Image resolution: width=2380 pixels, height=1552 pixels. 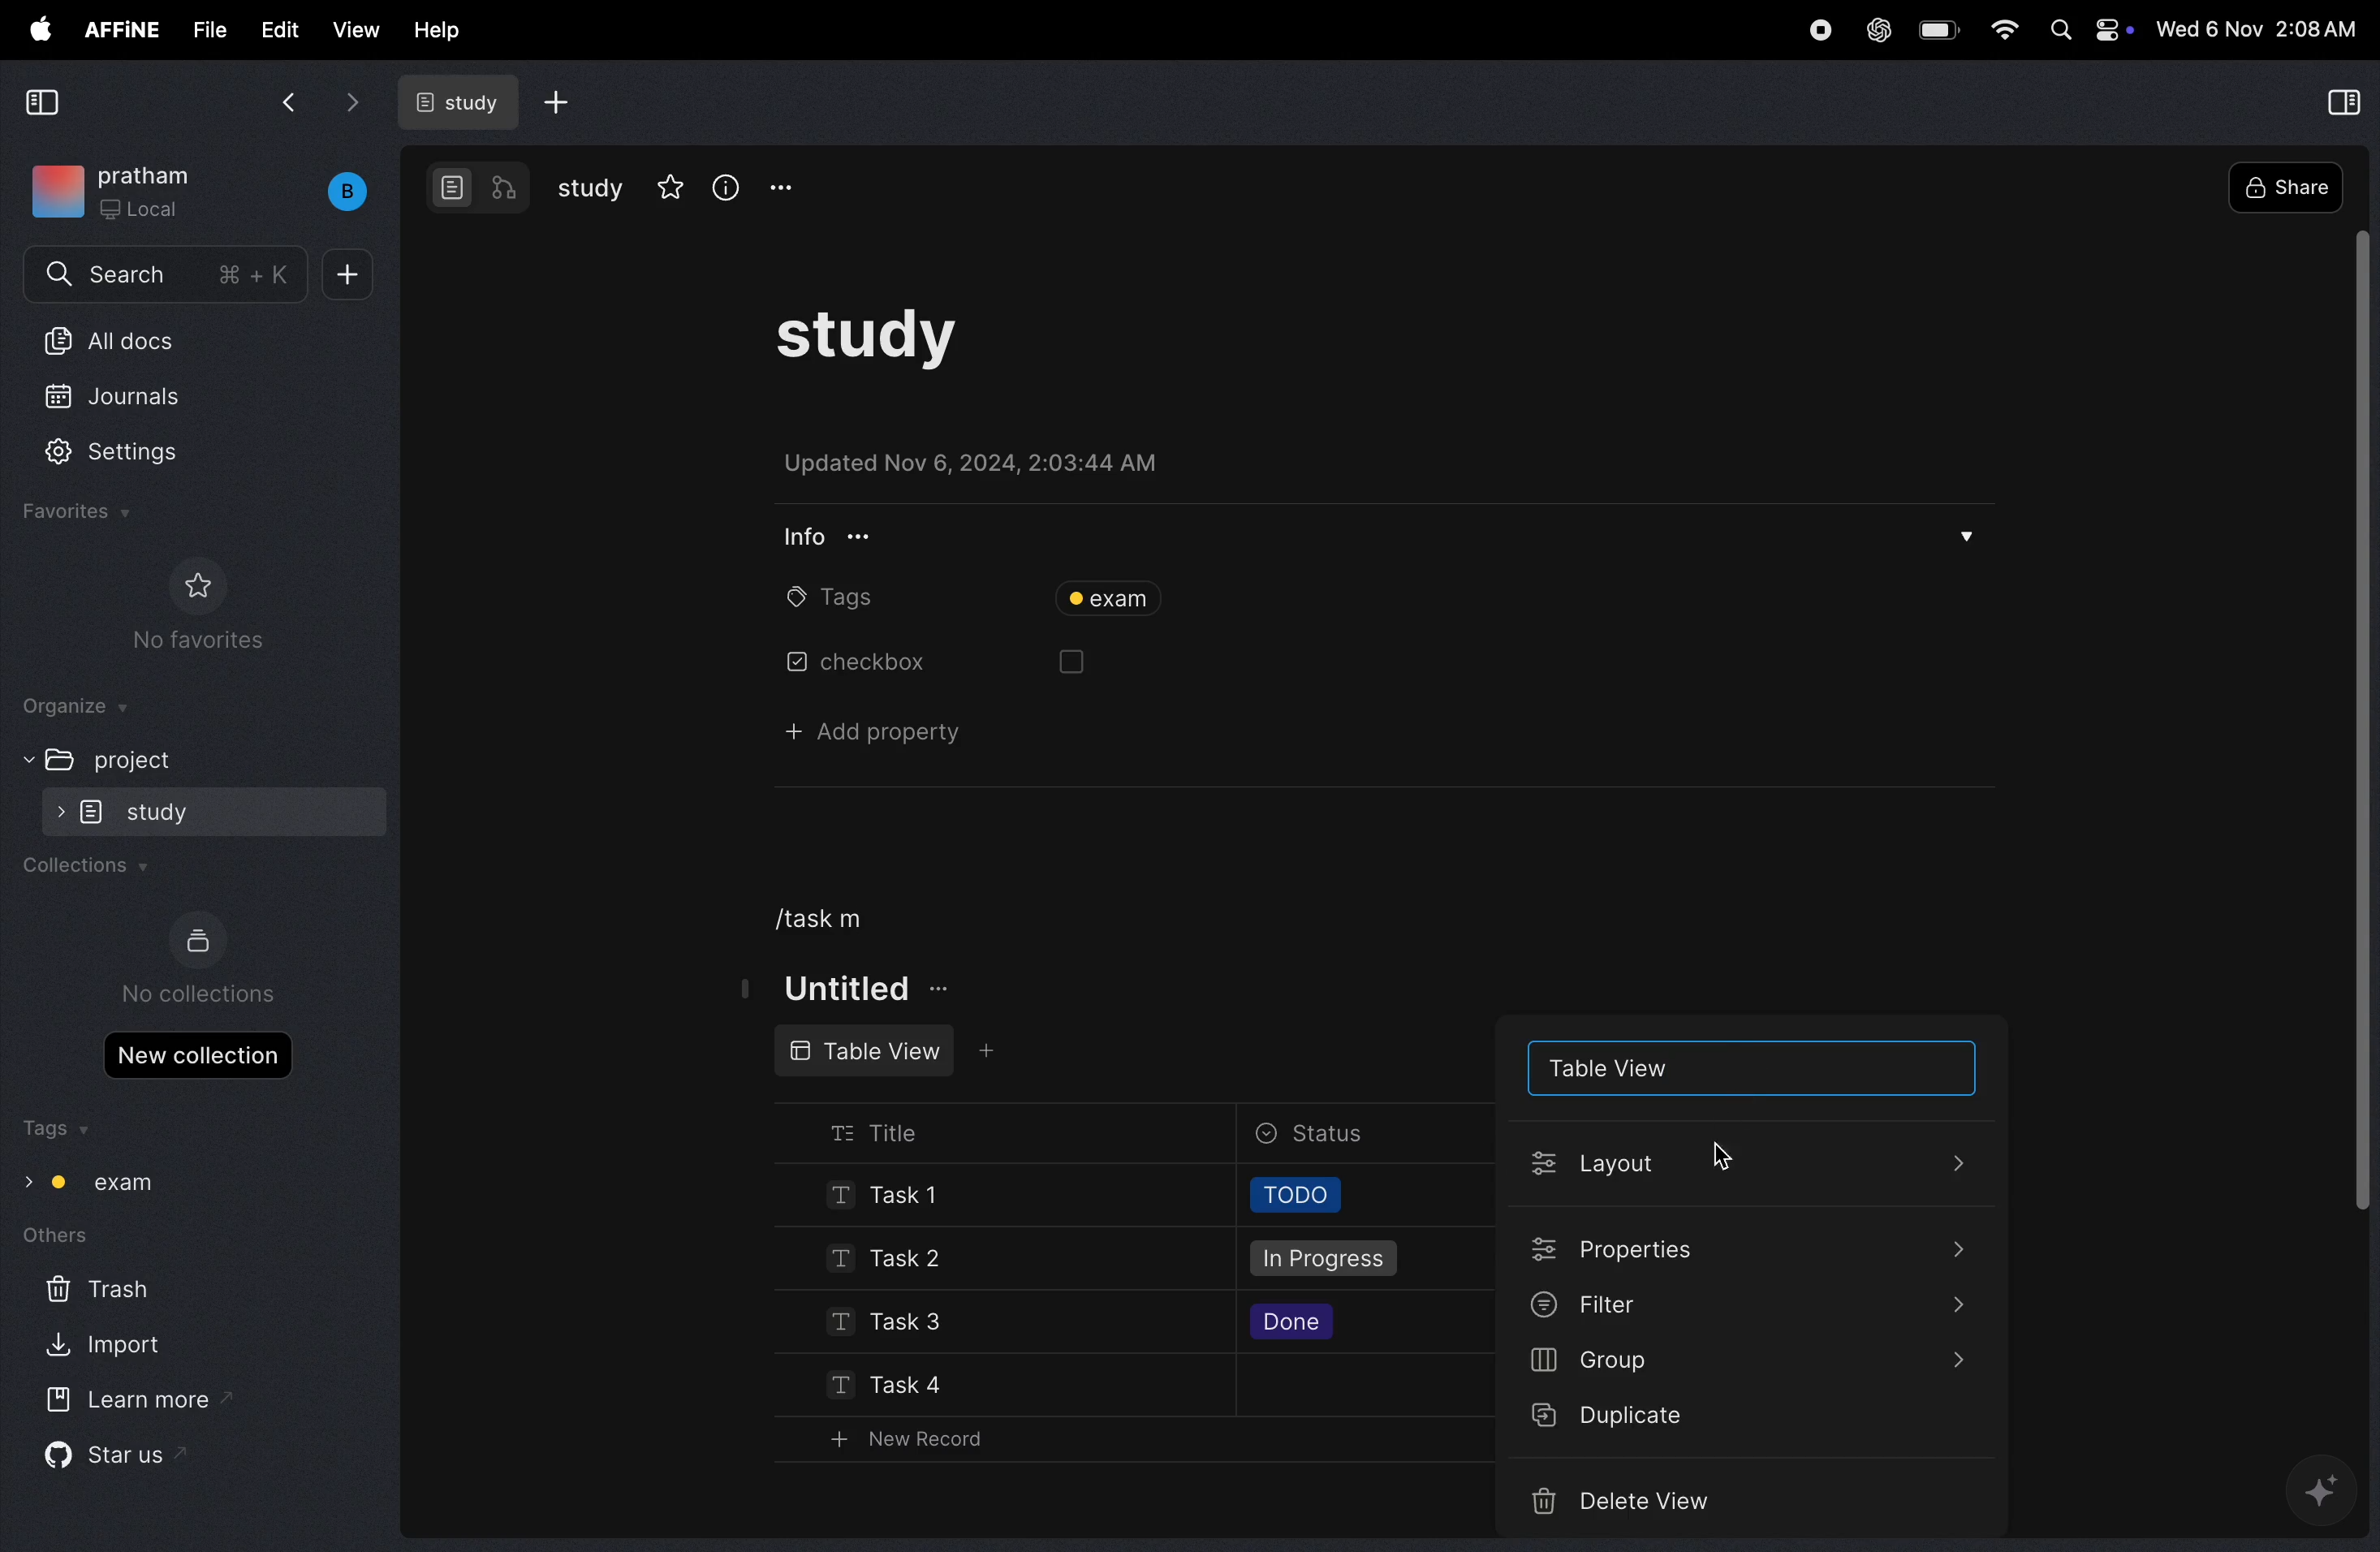 I want to click on gemini, so click(x=2321, y=1487).